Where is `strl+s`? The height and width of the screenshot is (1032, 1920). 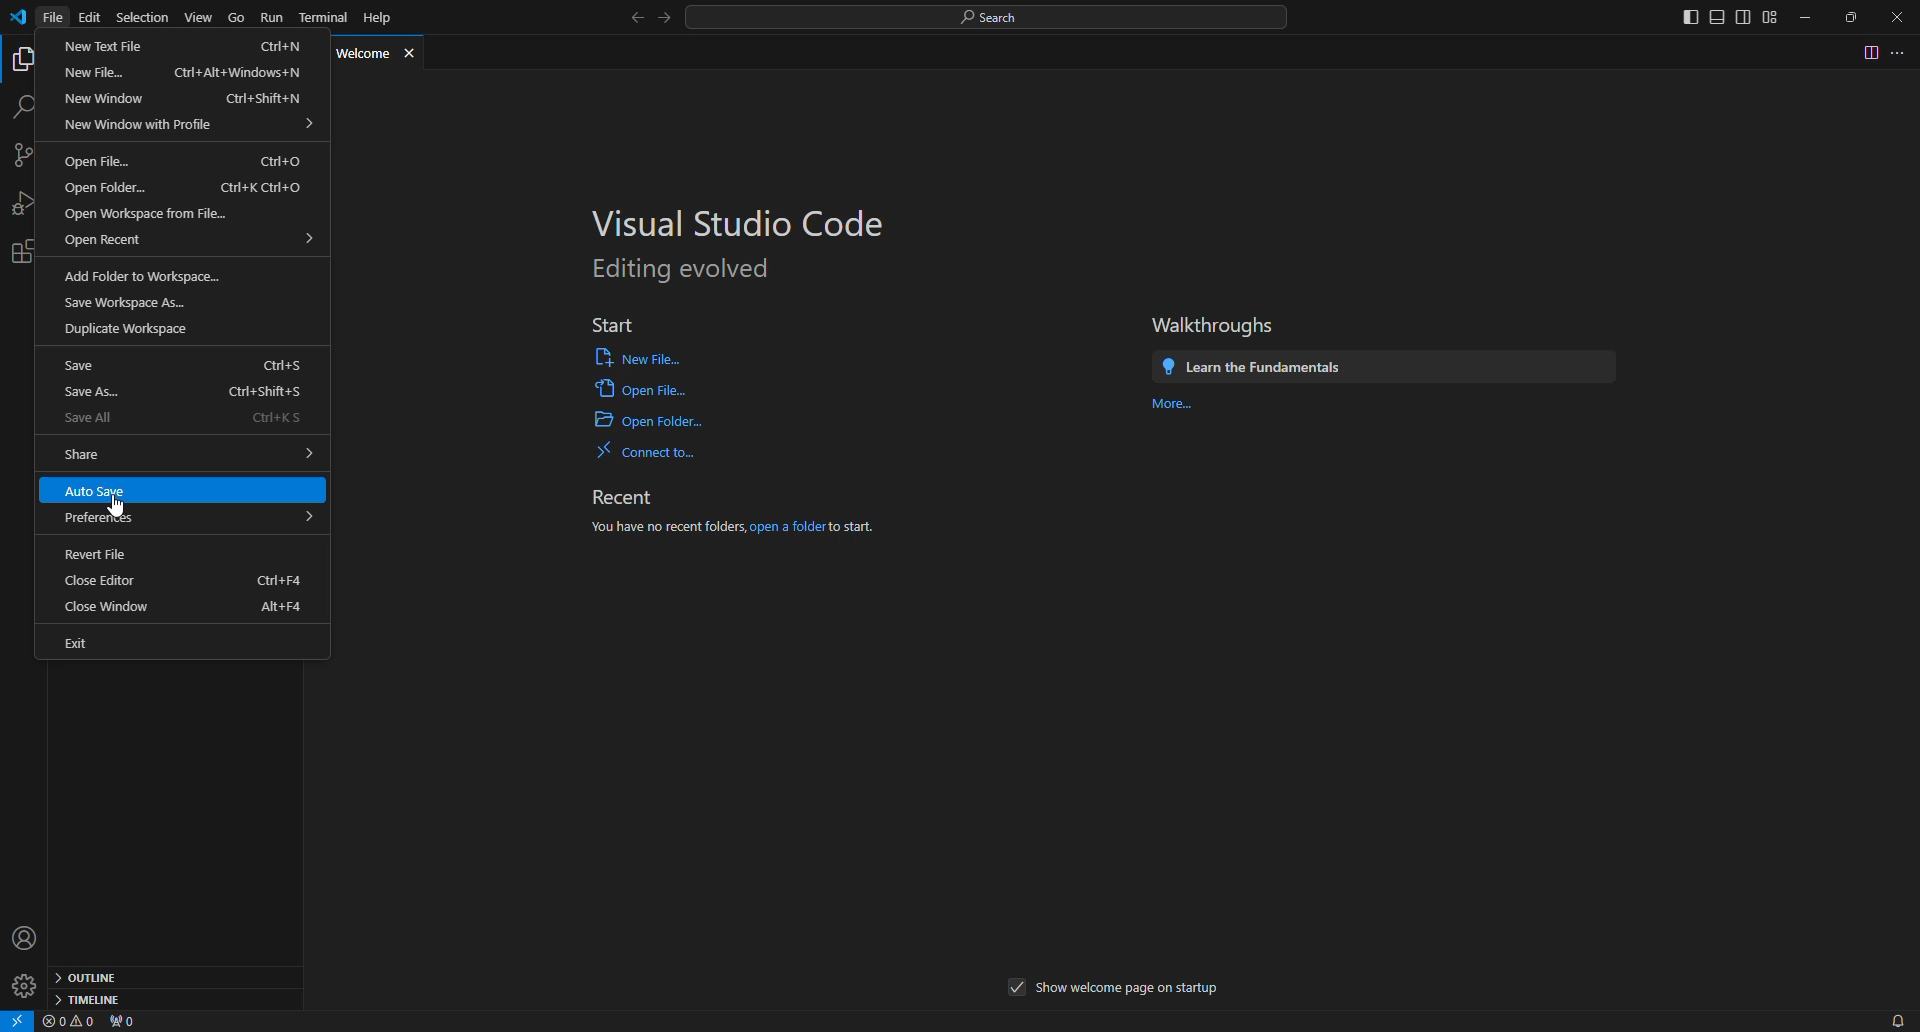 strl+s is located at coordinates (287, 363).